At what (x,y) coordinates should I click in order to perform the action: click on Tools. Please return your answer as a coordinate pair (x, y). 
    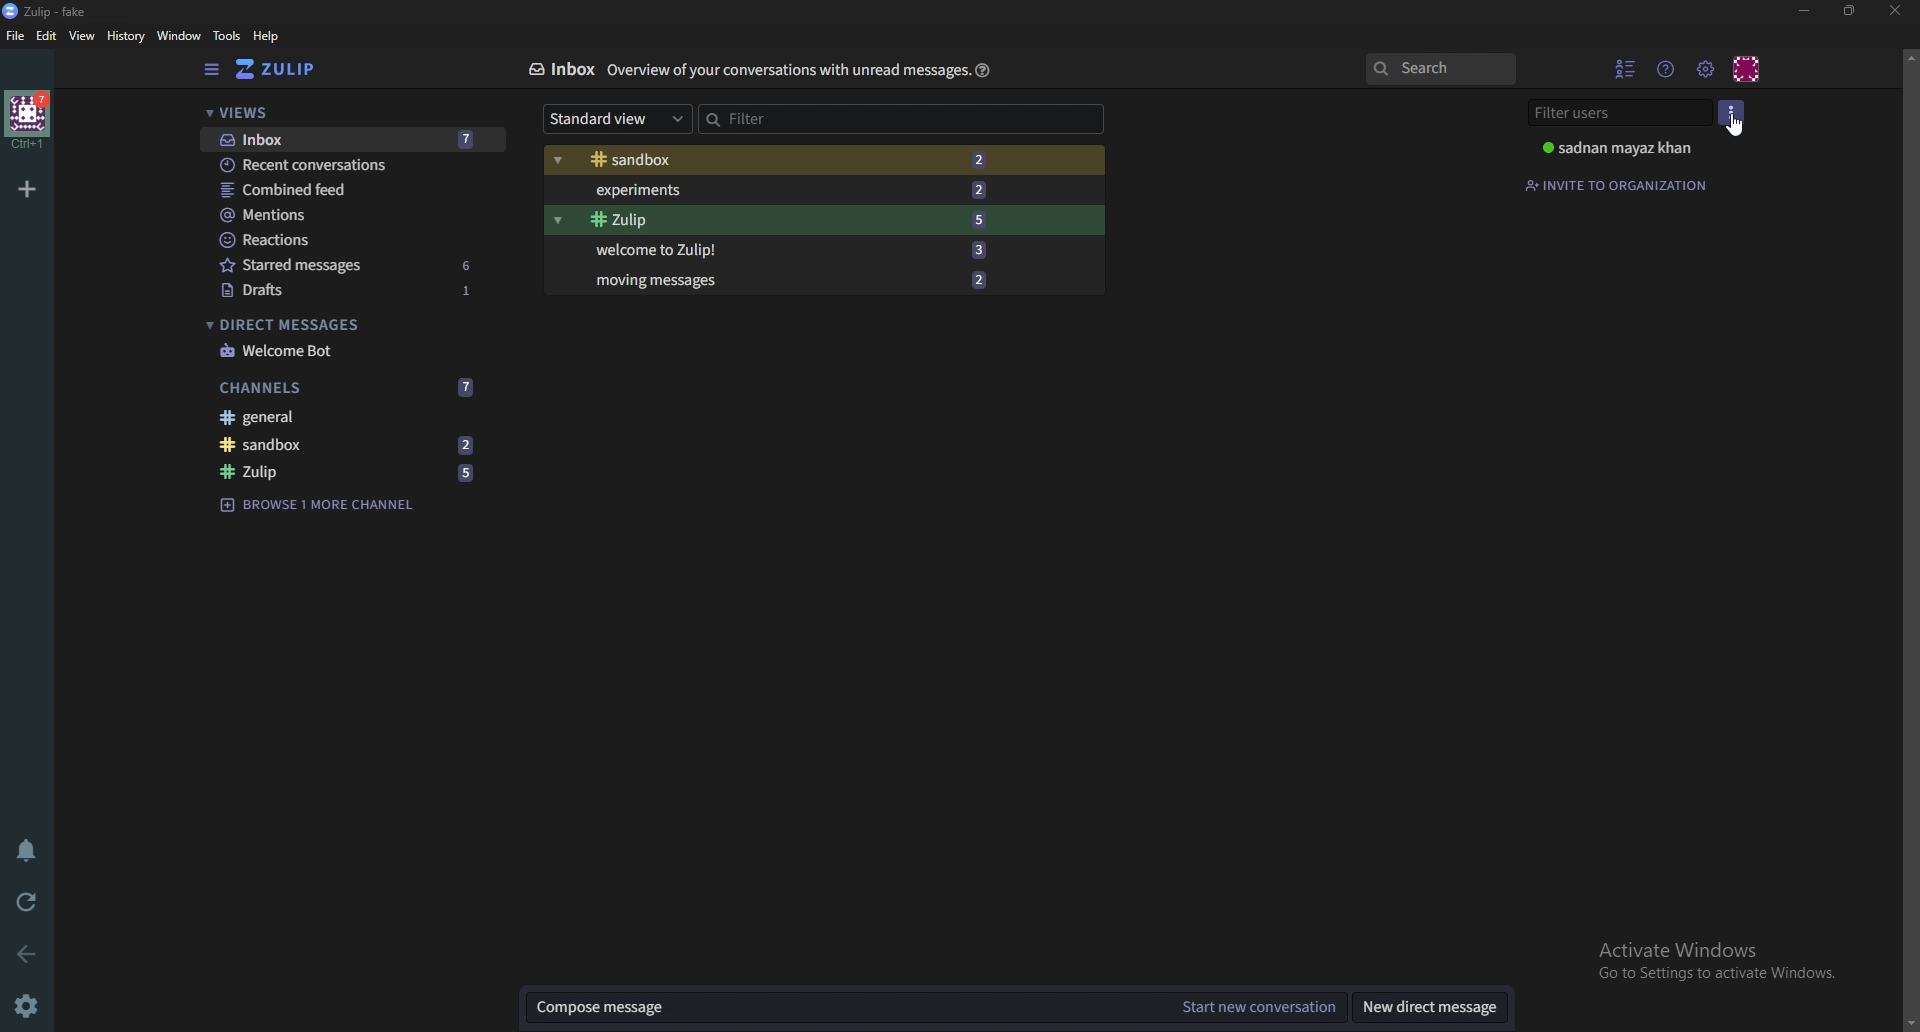
    Looking at the image, I should click on (227, 36).